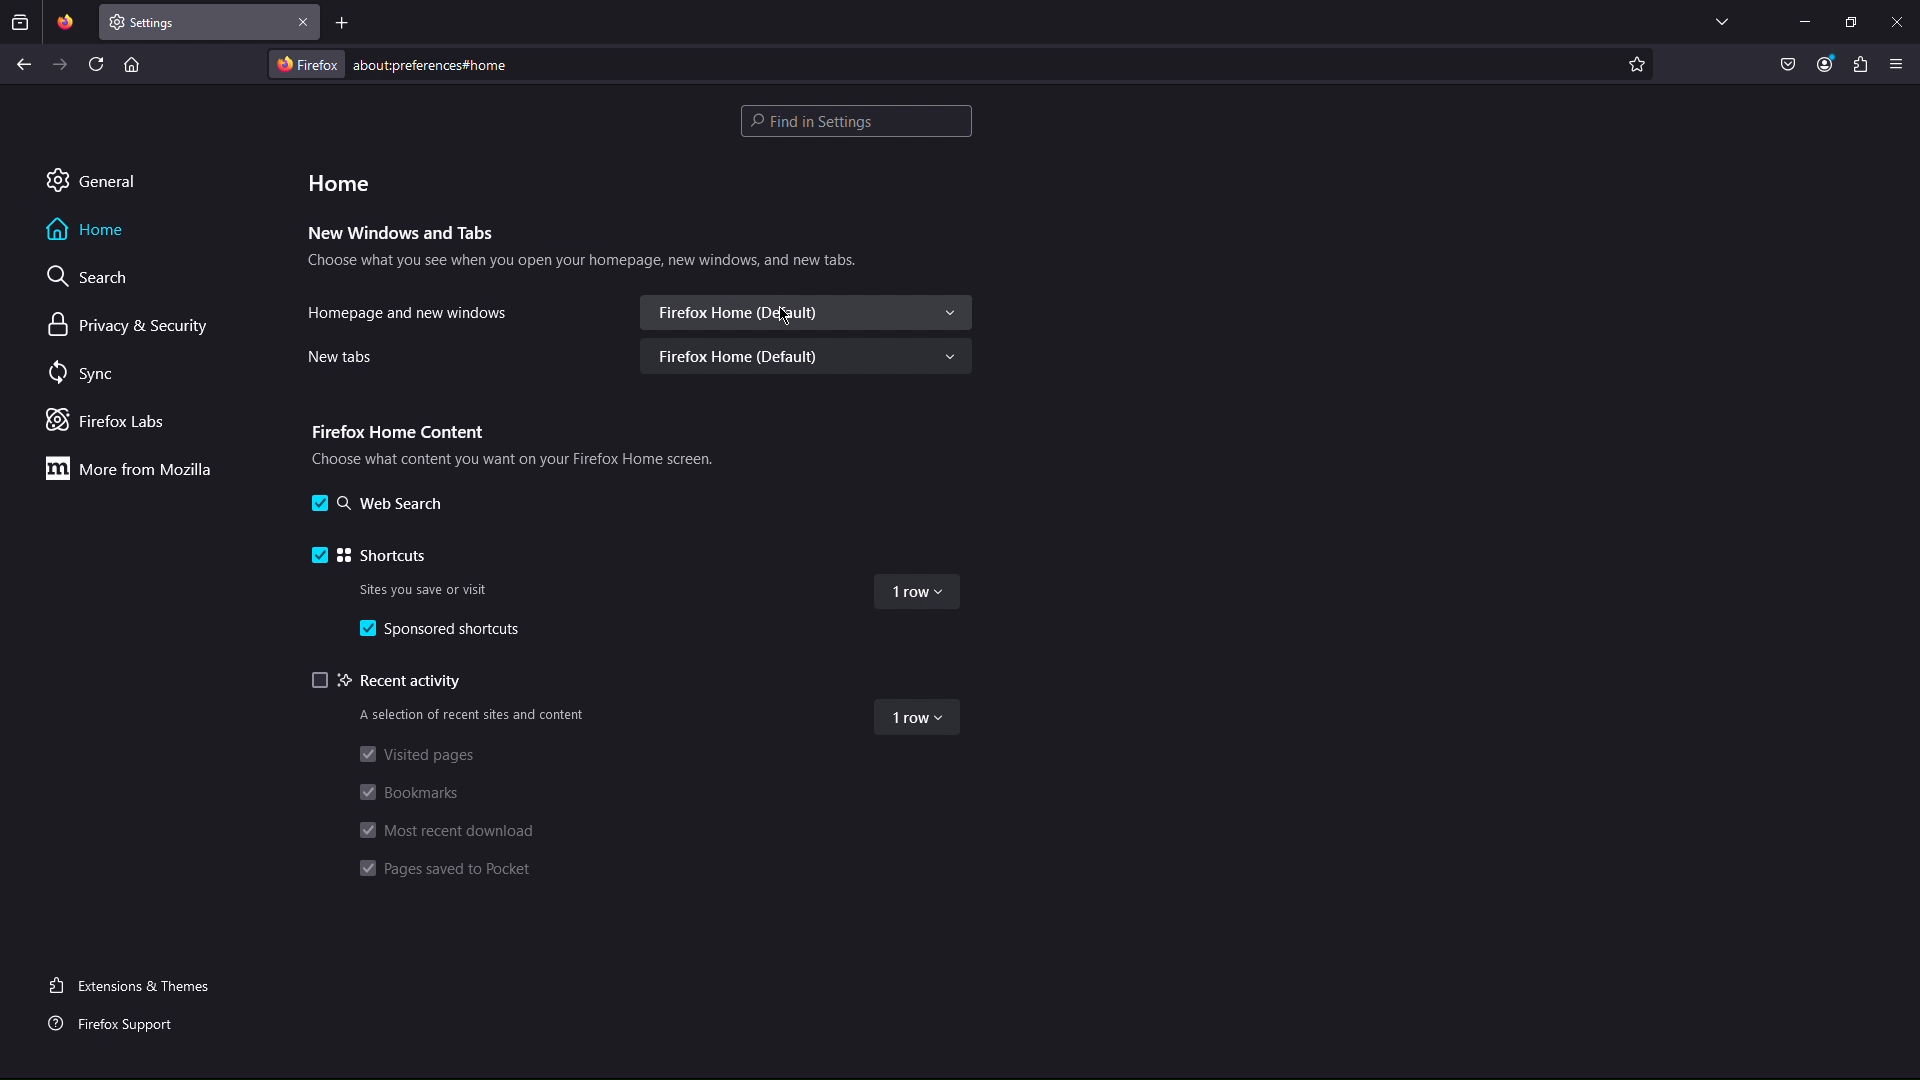 Image resolution: width=1920 pixels, height=1080 pixels. What do you see at coordinates (127, 468) in the screenshot?
I see `More from Mozilla` at bounding box center [127, 468].